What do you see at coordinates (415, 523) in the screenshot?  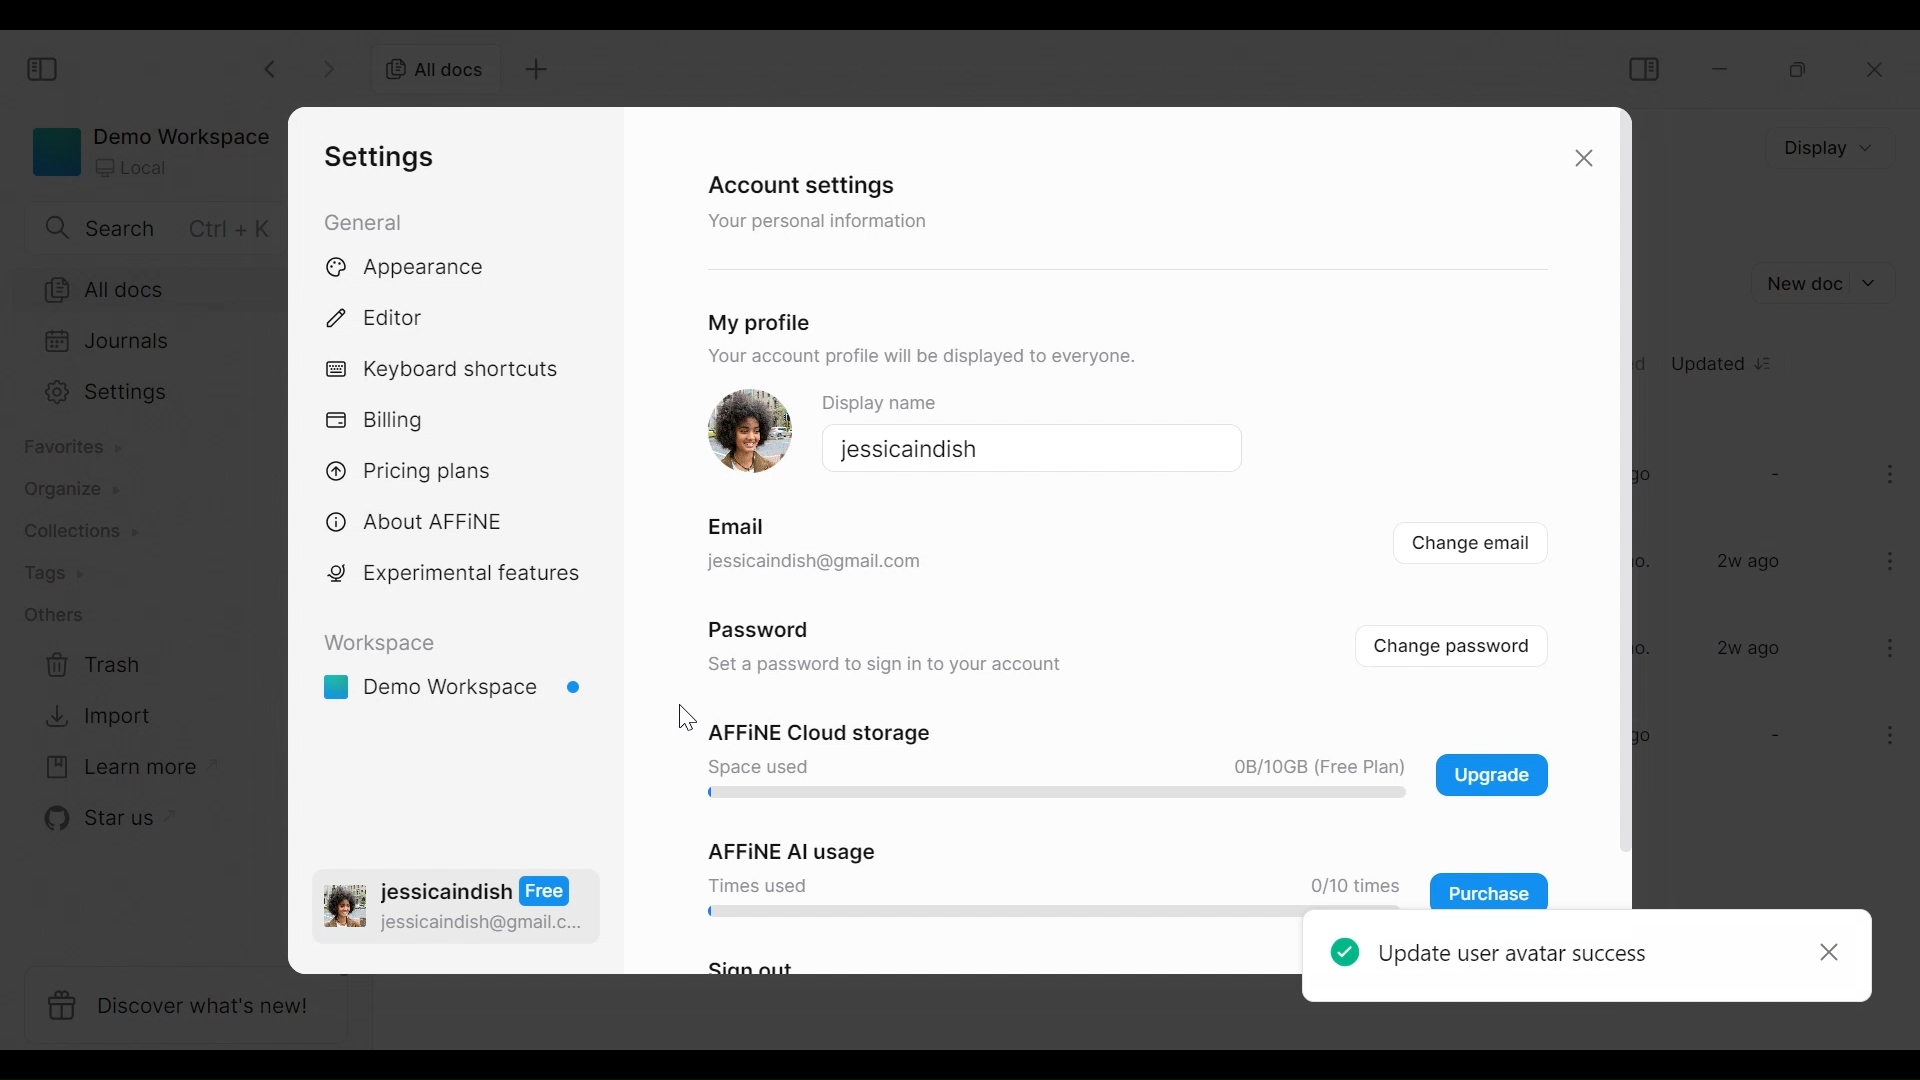 I see `About AFFiNE` at bounding box center [415, 523].